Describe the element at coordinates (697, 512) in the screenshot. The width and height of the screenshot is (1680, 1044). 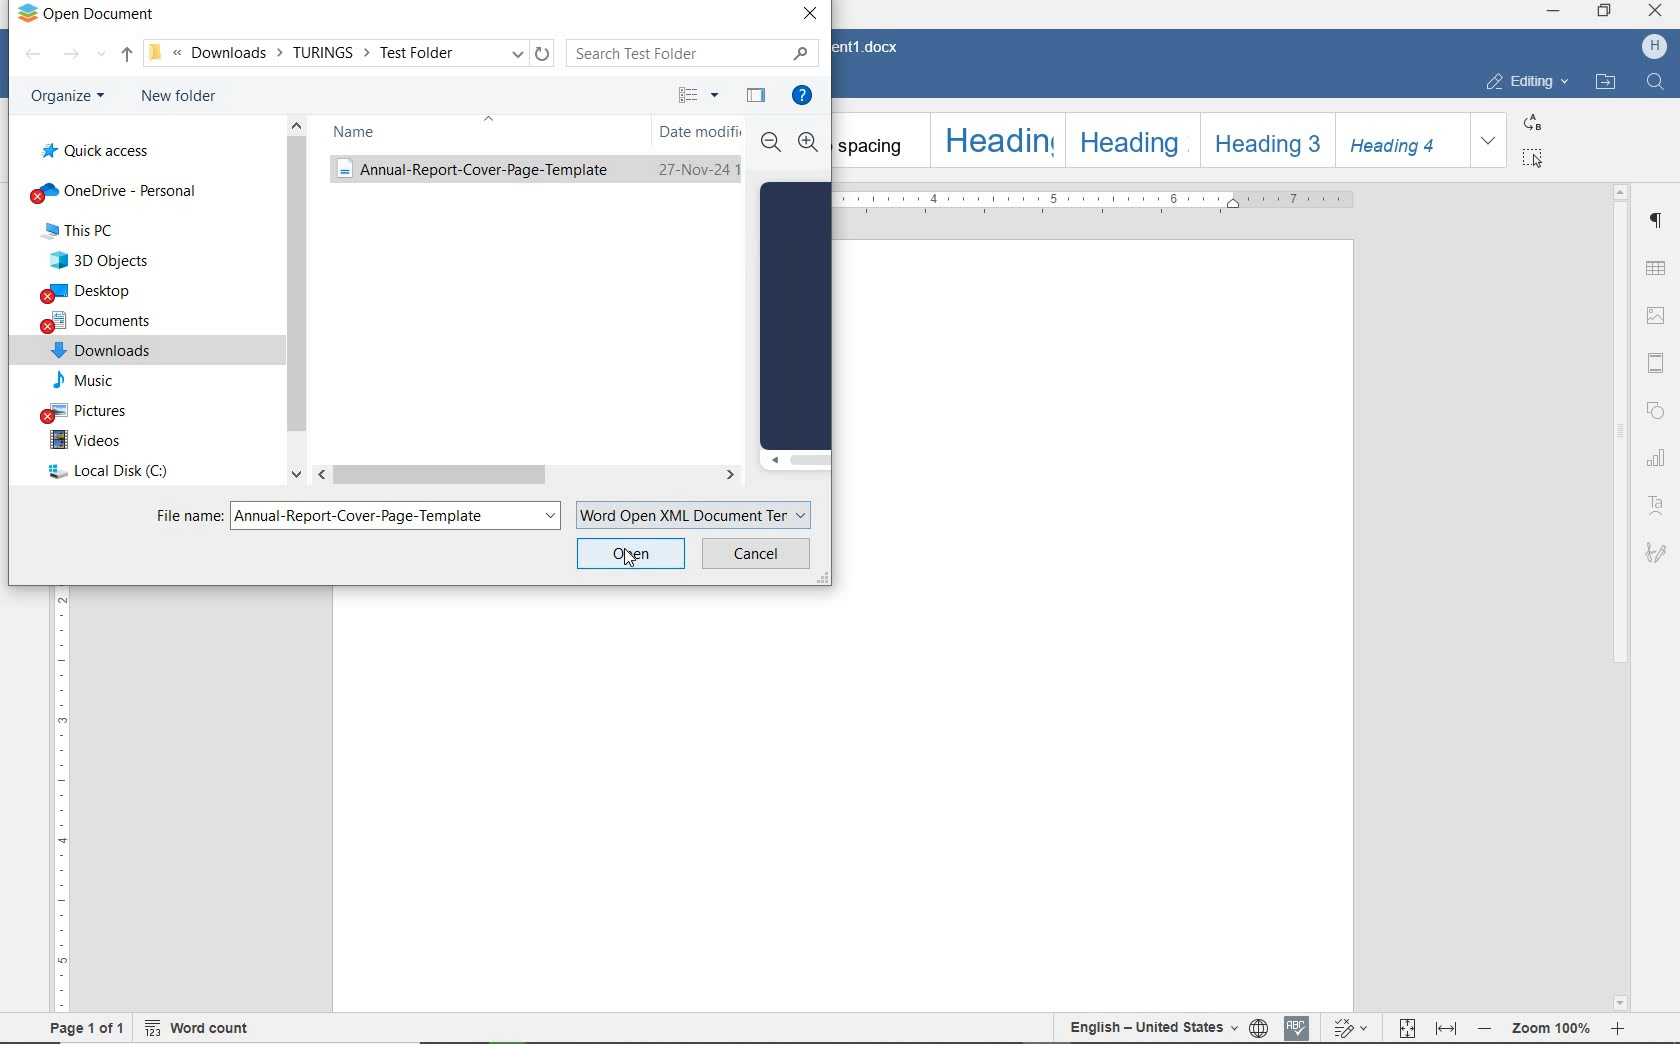
I see `WORD OPEN XML DOCUMENT` at that location.